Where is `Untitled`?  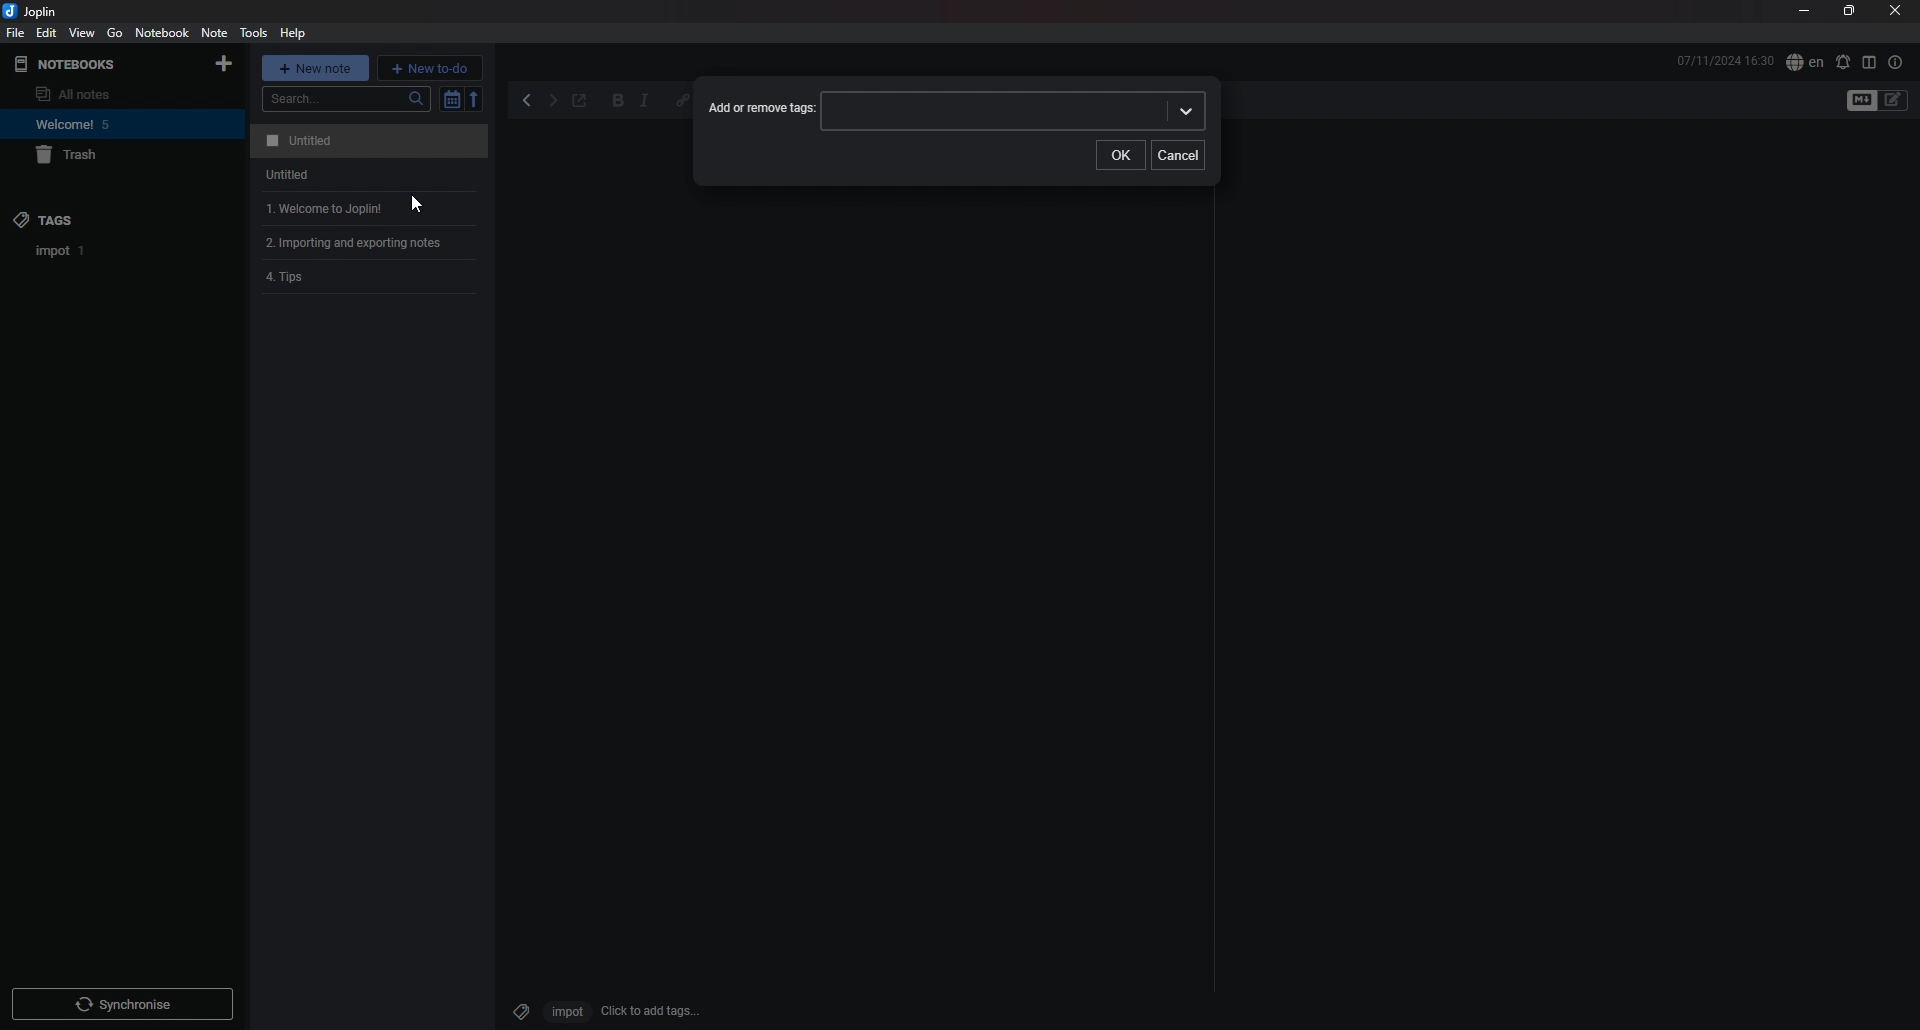 Untitled is located at coordinates (281, 177).